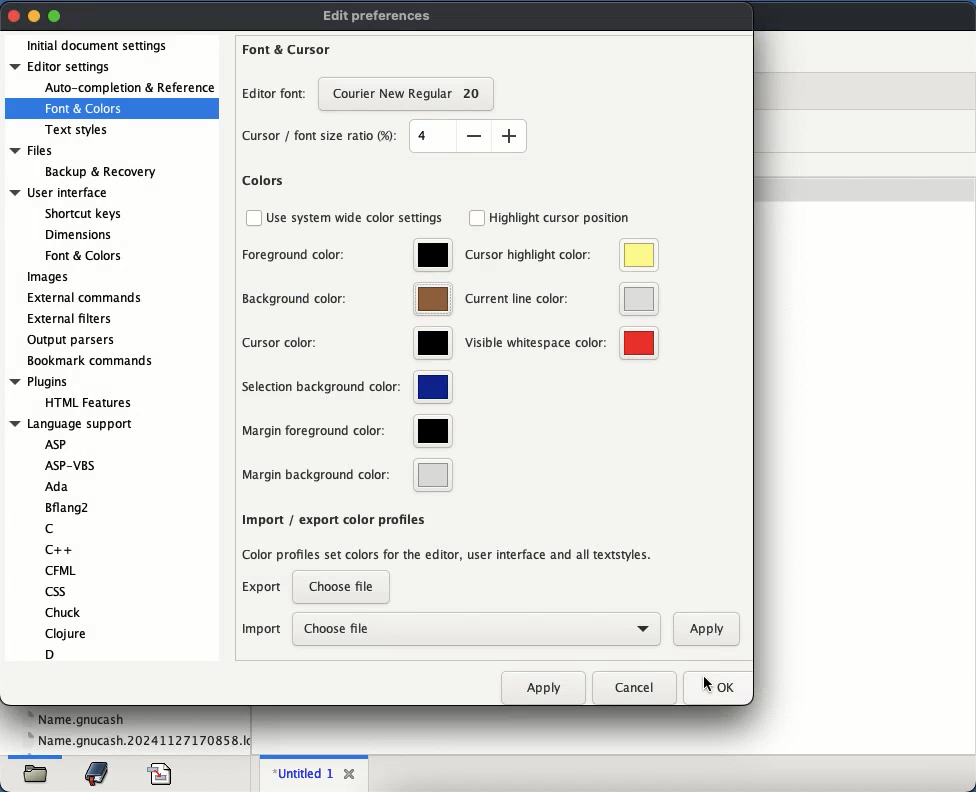  What do you see at coordinates (69, 318) in the screenshot?
I see `external filters` at bounding box center [69, 318].